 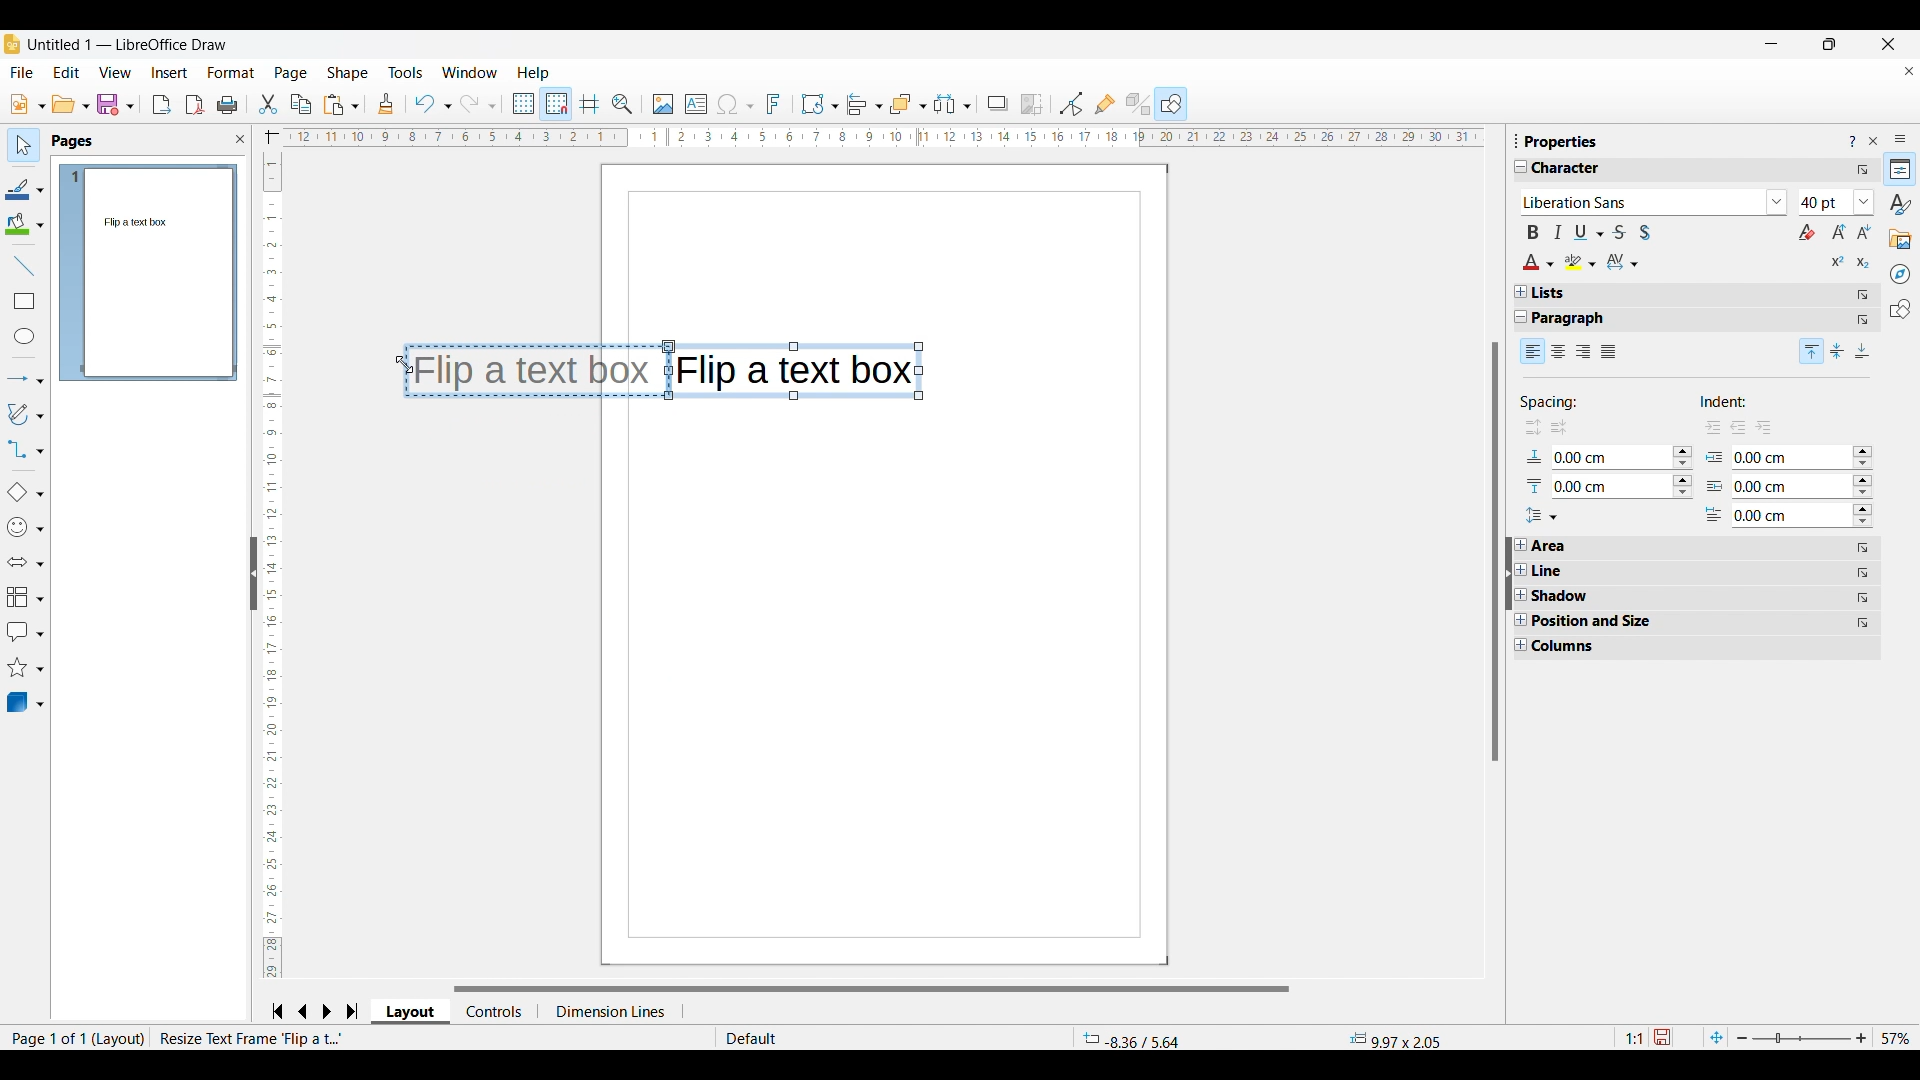 What do you see at coordinates (1830, 44) in the screenshot?
I see `Show in smaller tab` at bounding box center [1830, 44].